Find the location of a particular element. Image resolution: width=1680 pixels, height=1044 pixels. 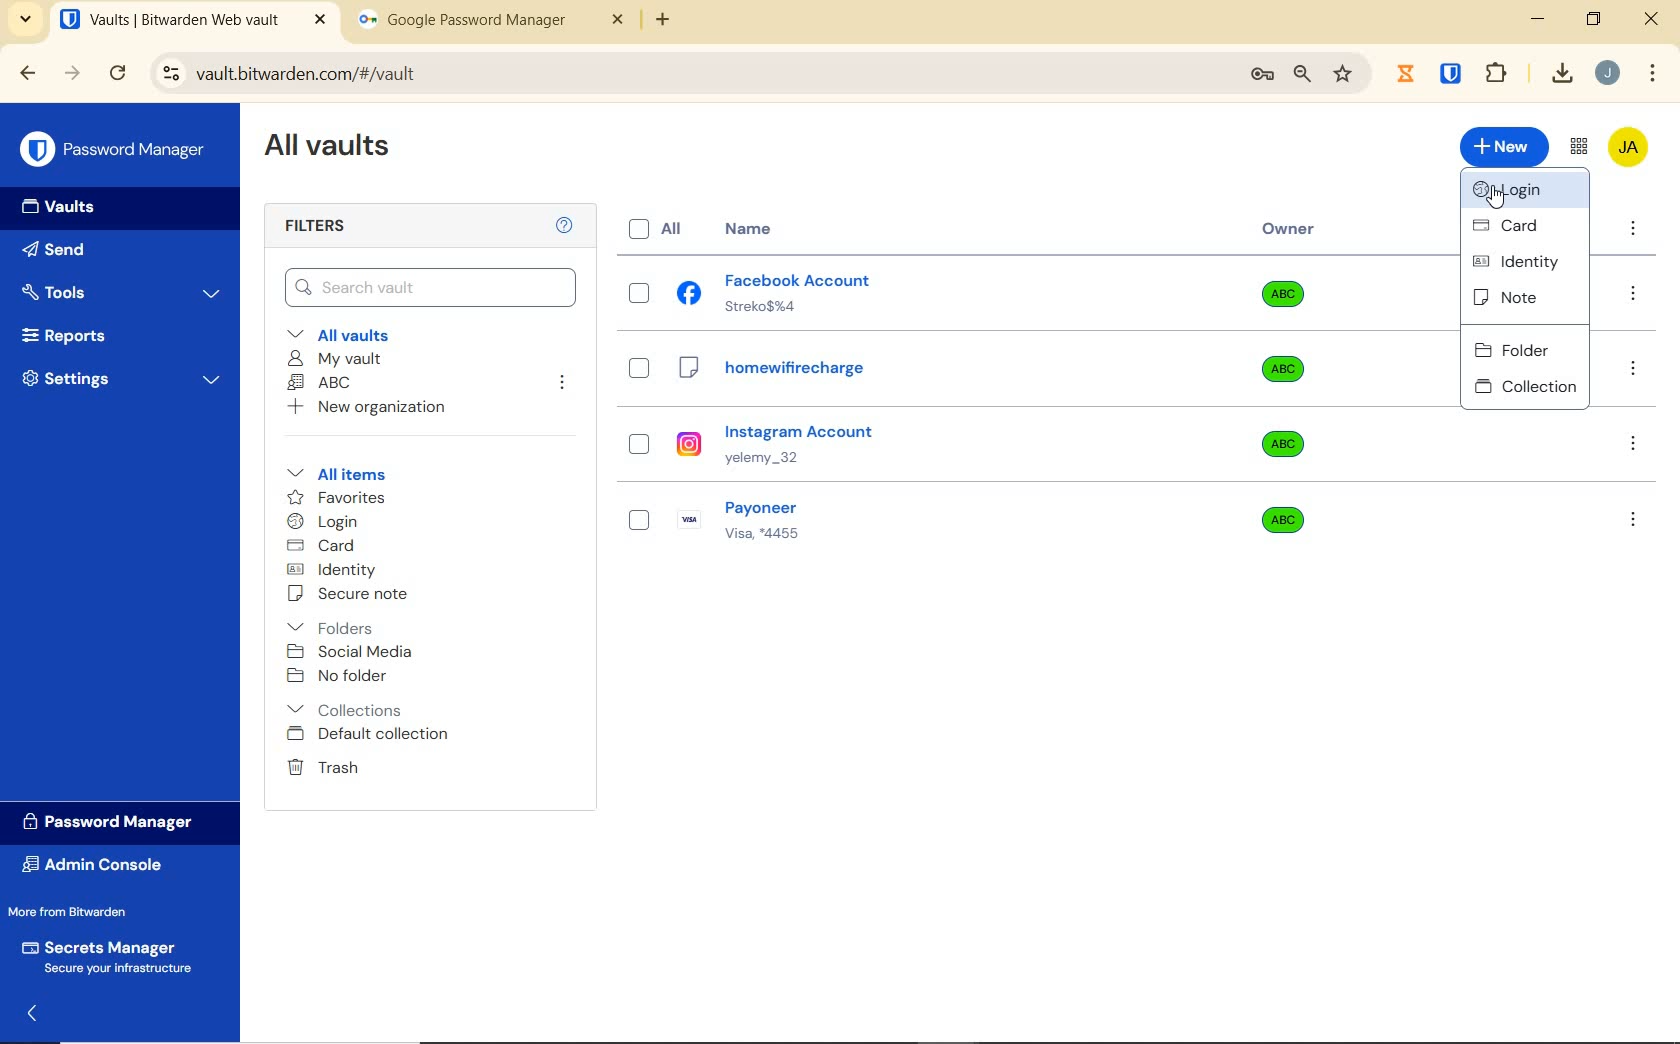

Bitwarden Account is located at coordinates (1628, 149).